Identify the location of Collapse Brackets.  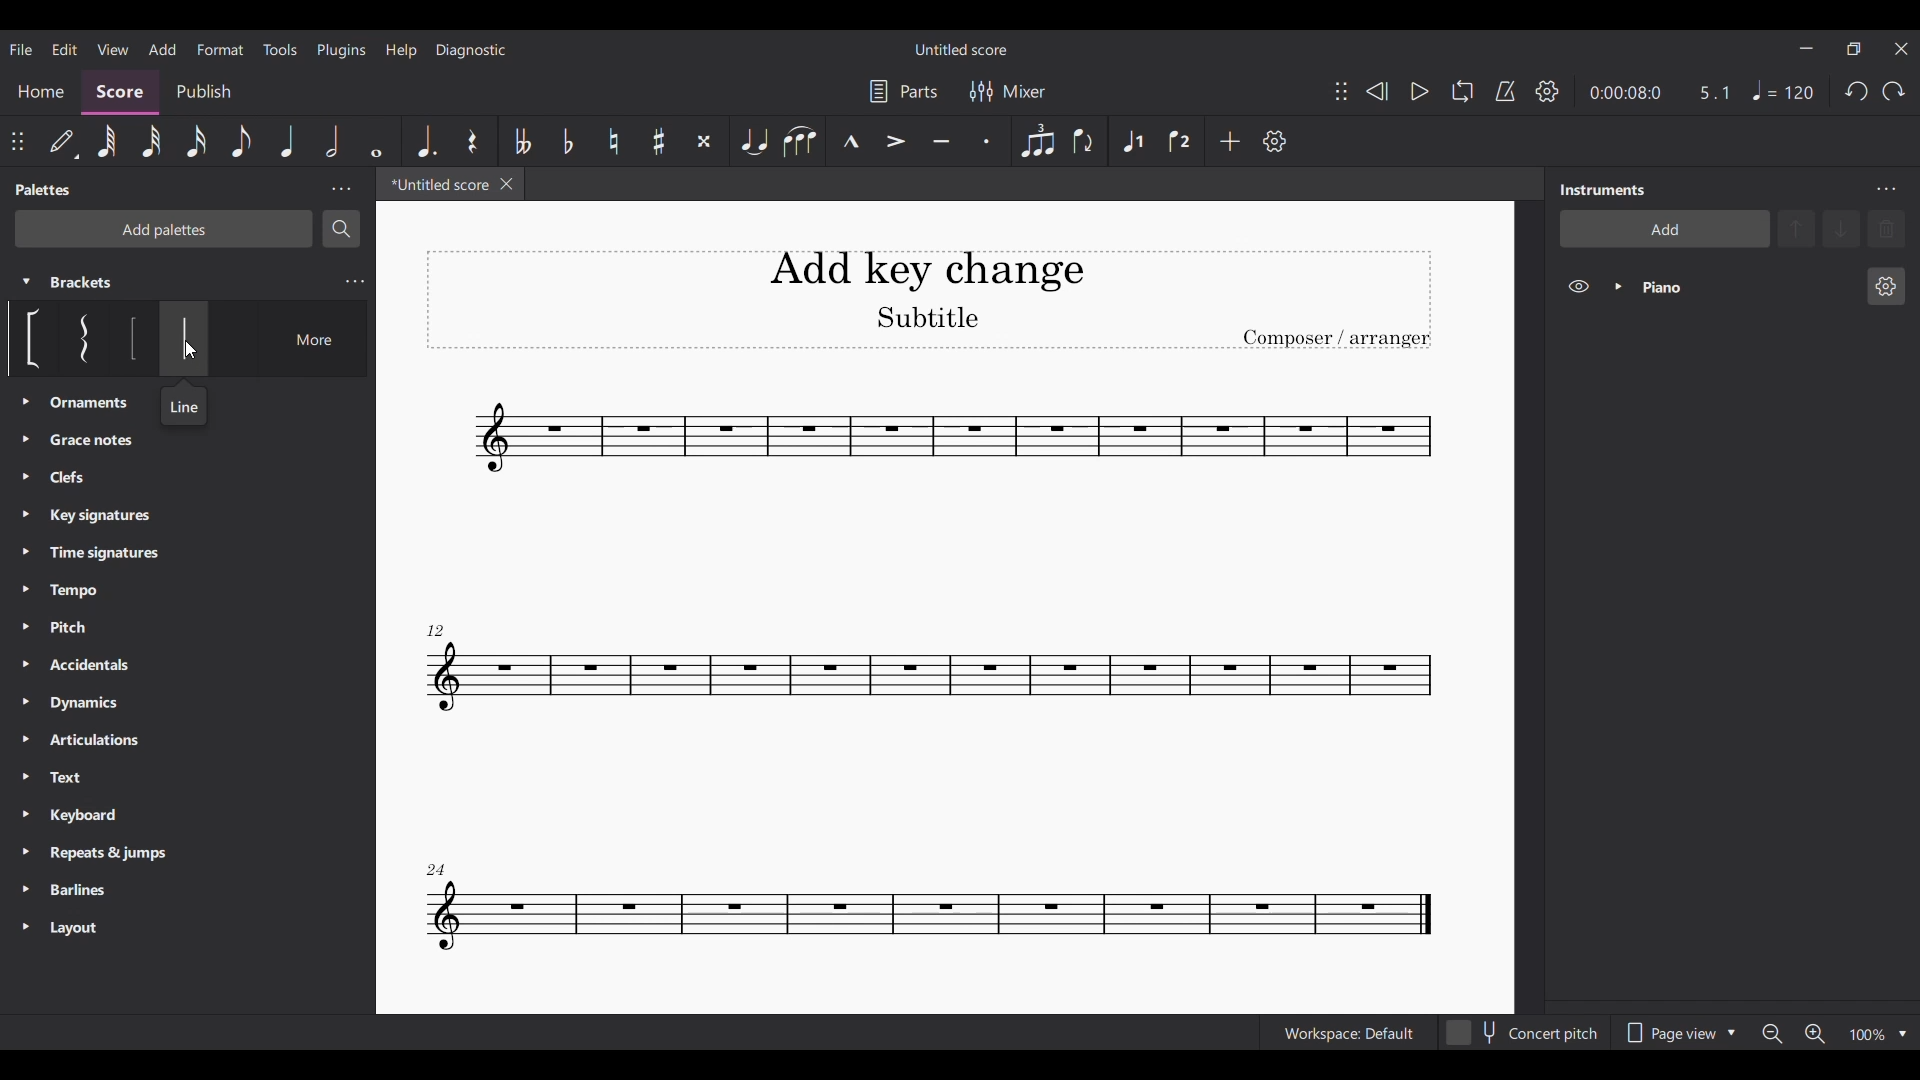
(26, 282).